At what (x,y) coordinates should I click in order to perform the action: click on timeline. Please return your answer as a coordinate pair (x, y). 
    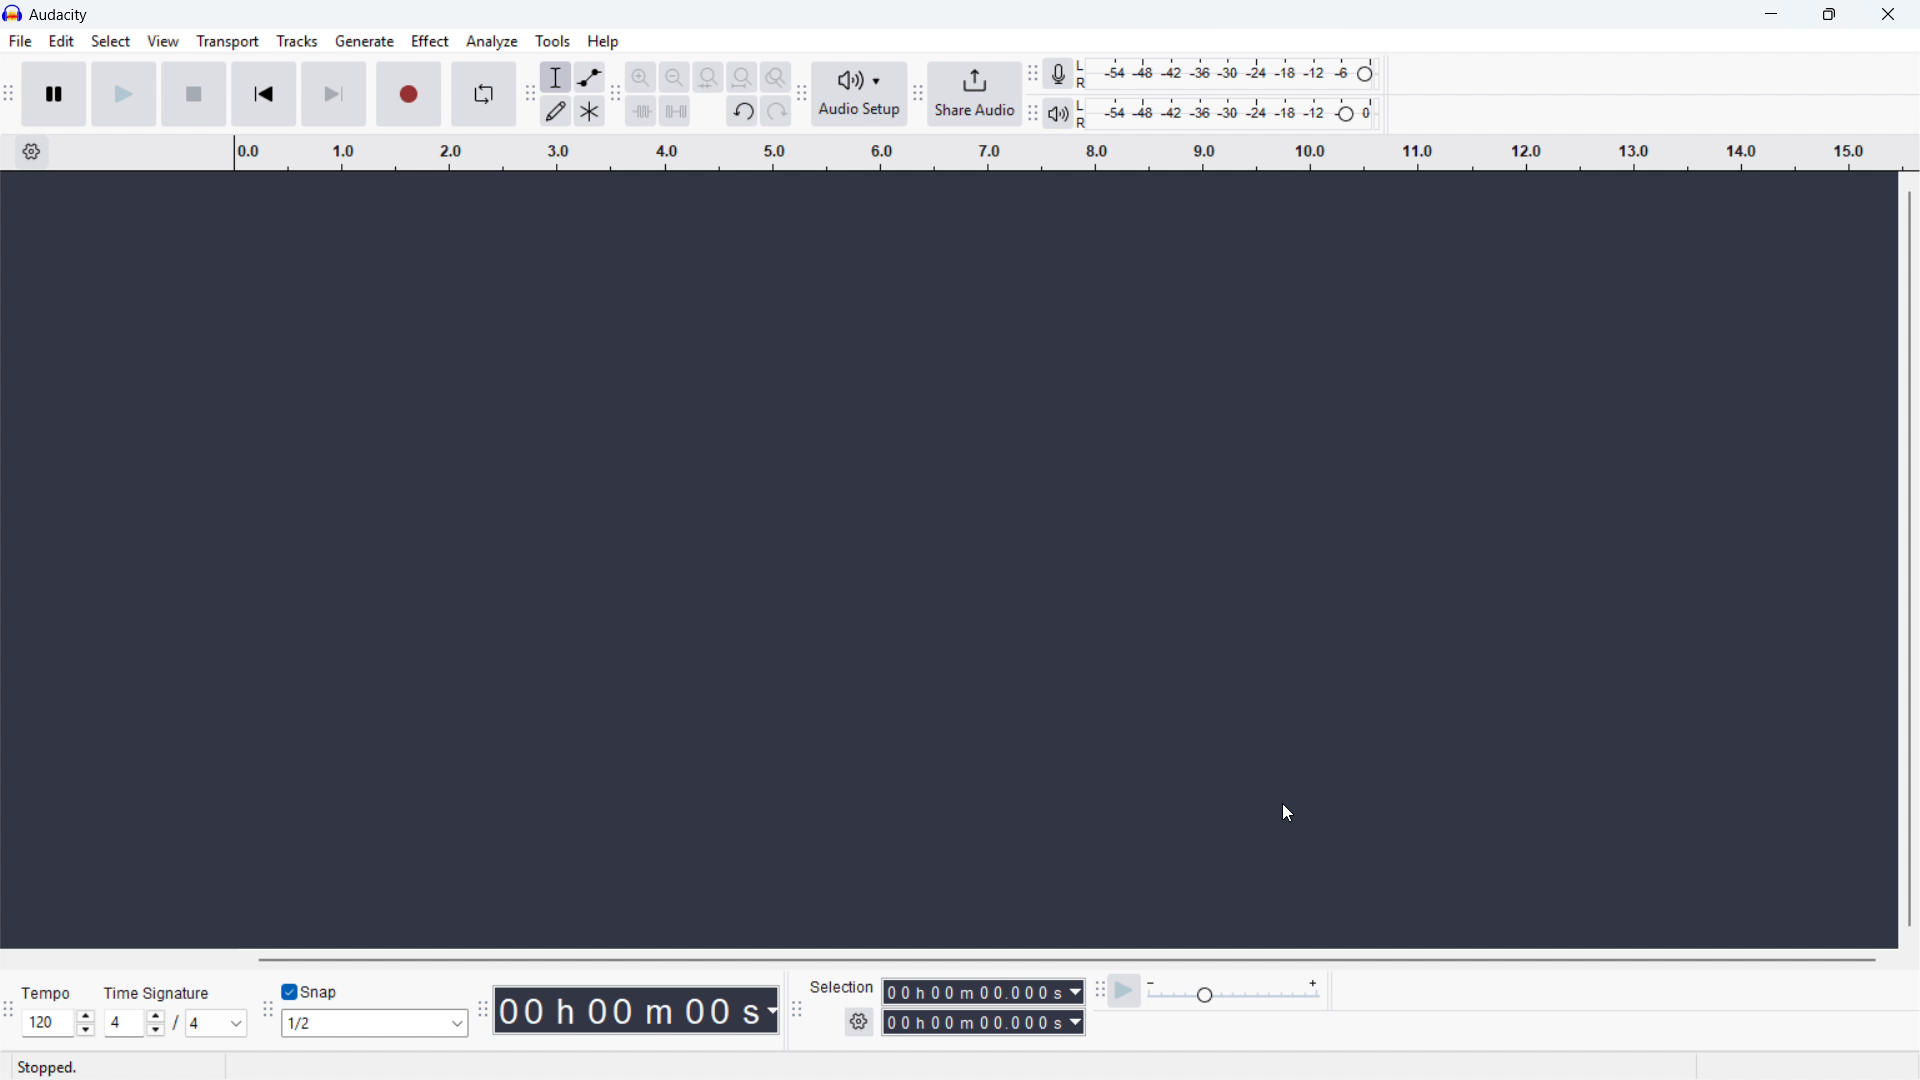
    Looking at the image, I should click on (1066, 153).